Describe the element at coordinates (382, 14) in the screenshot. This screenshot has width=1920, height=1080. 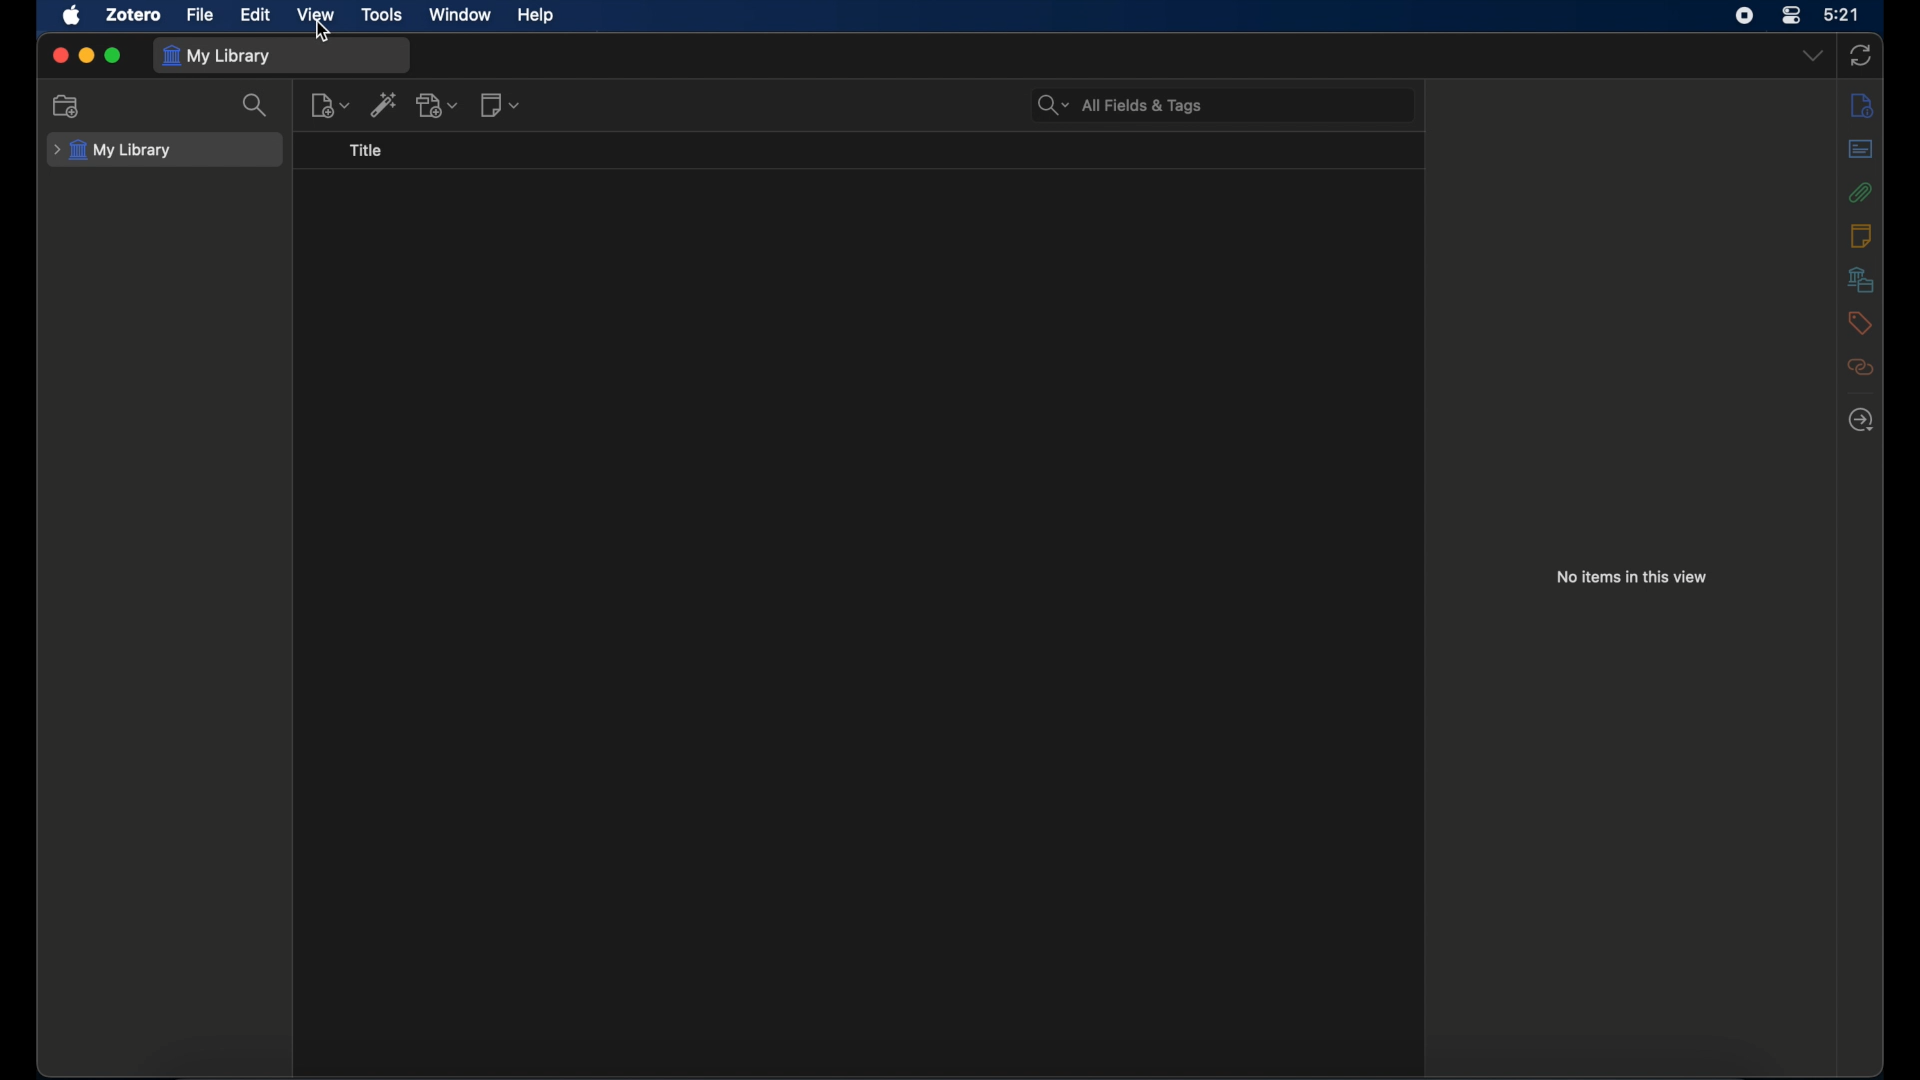
I see `tools` at that location.